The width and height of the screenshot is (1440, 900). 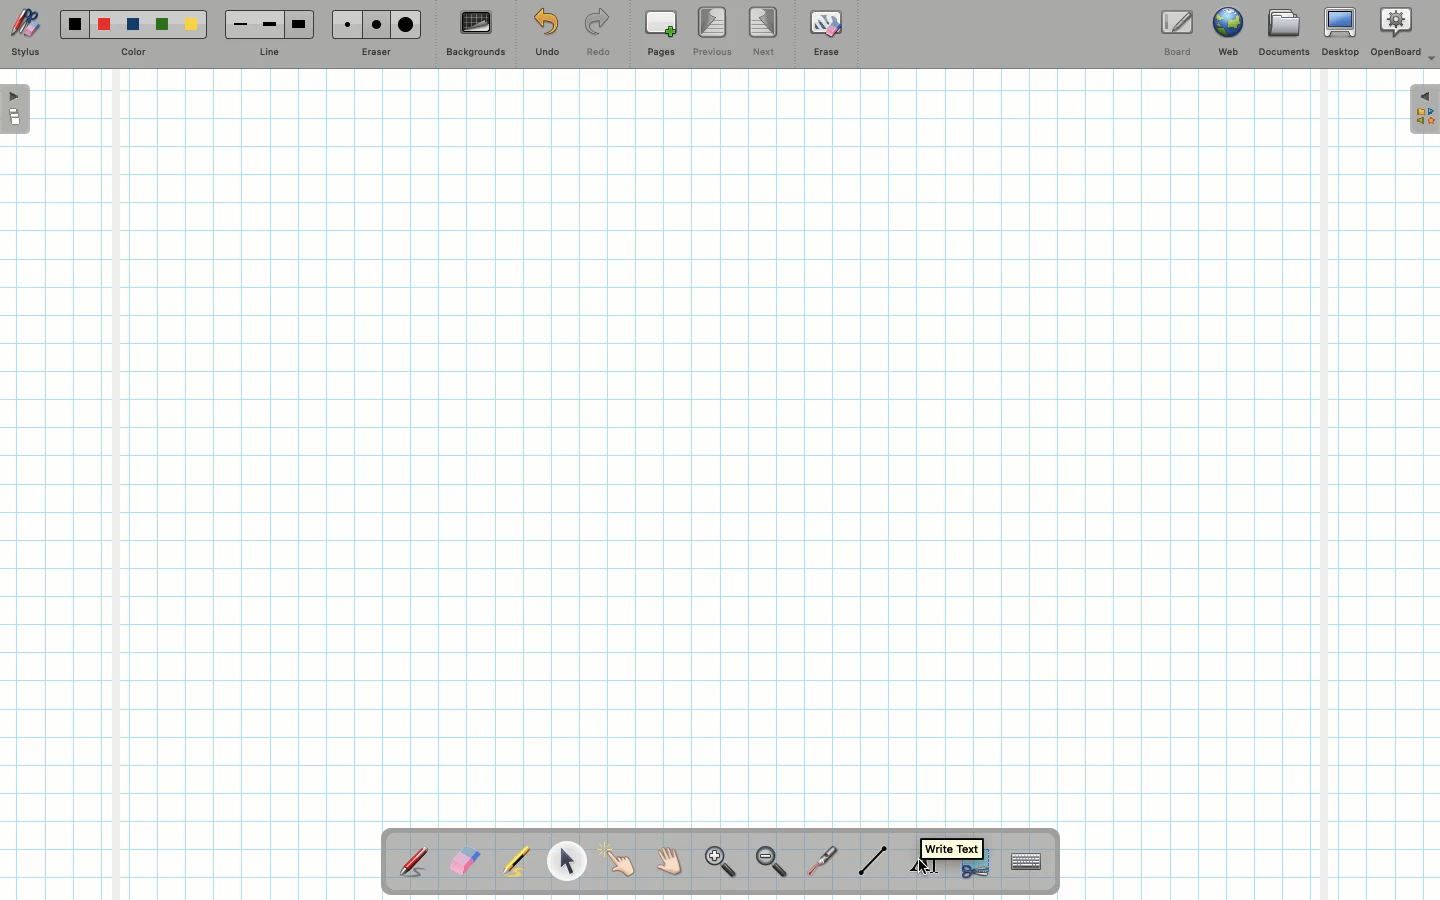 I want to click on Small eraser, so click(x=342, y=24).